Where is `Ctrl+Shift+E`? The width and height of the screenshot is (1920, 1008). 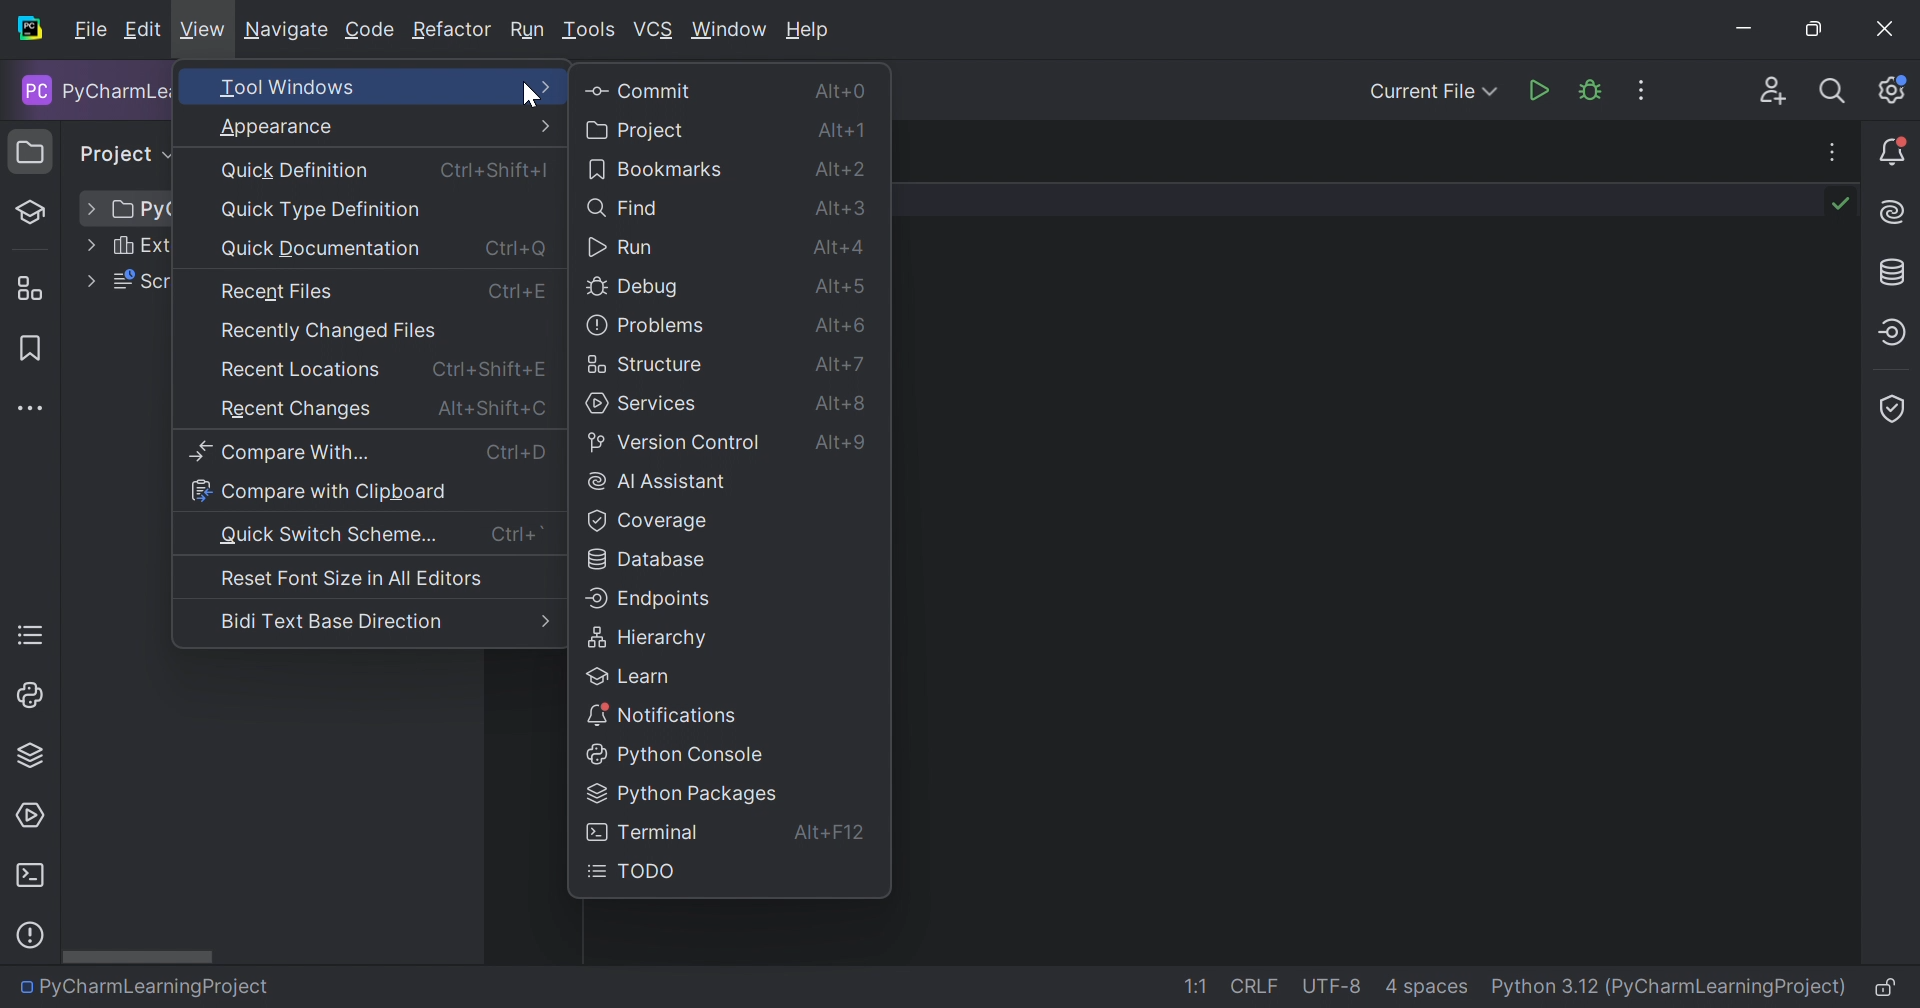 Ctrl+Shift+E is located at coordinates (489, 368).